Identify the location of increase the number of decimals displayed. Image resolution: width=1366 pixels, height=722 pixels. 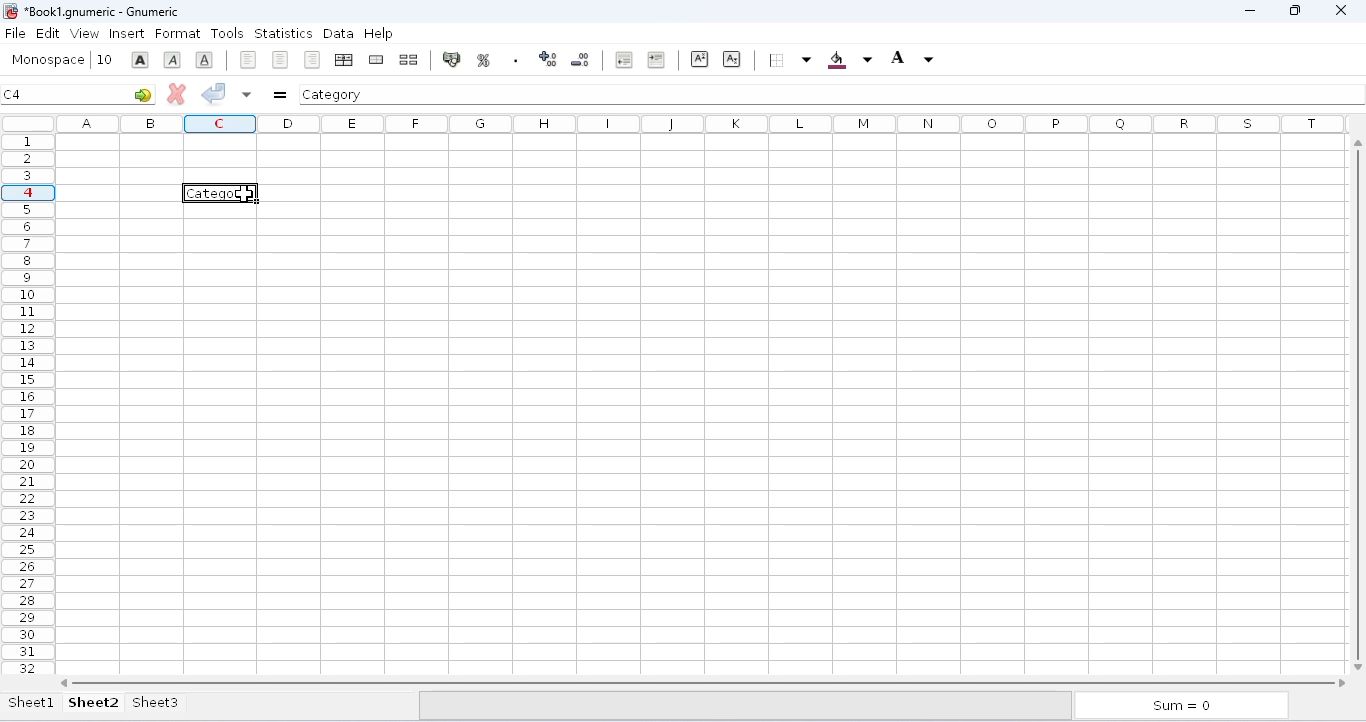
(548, 59).